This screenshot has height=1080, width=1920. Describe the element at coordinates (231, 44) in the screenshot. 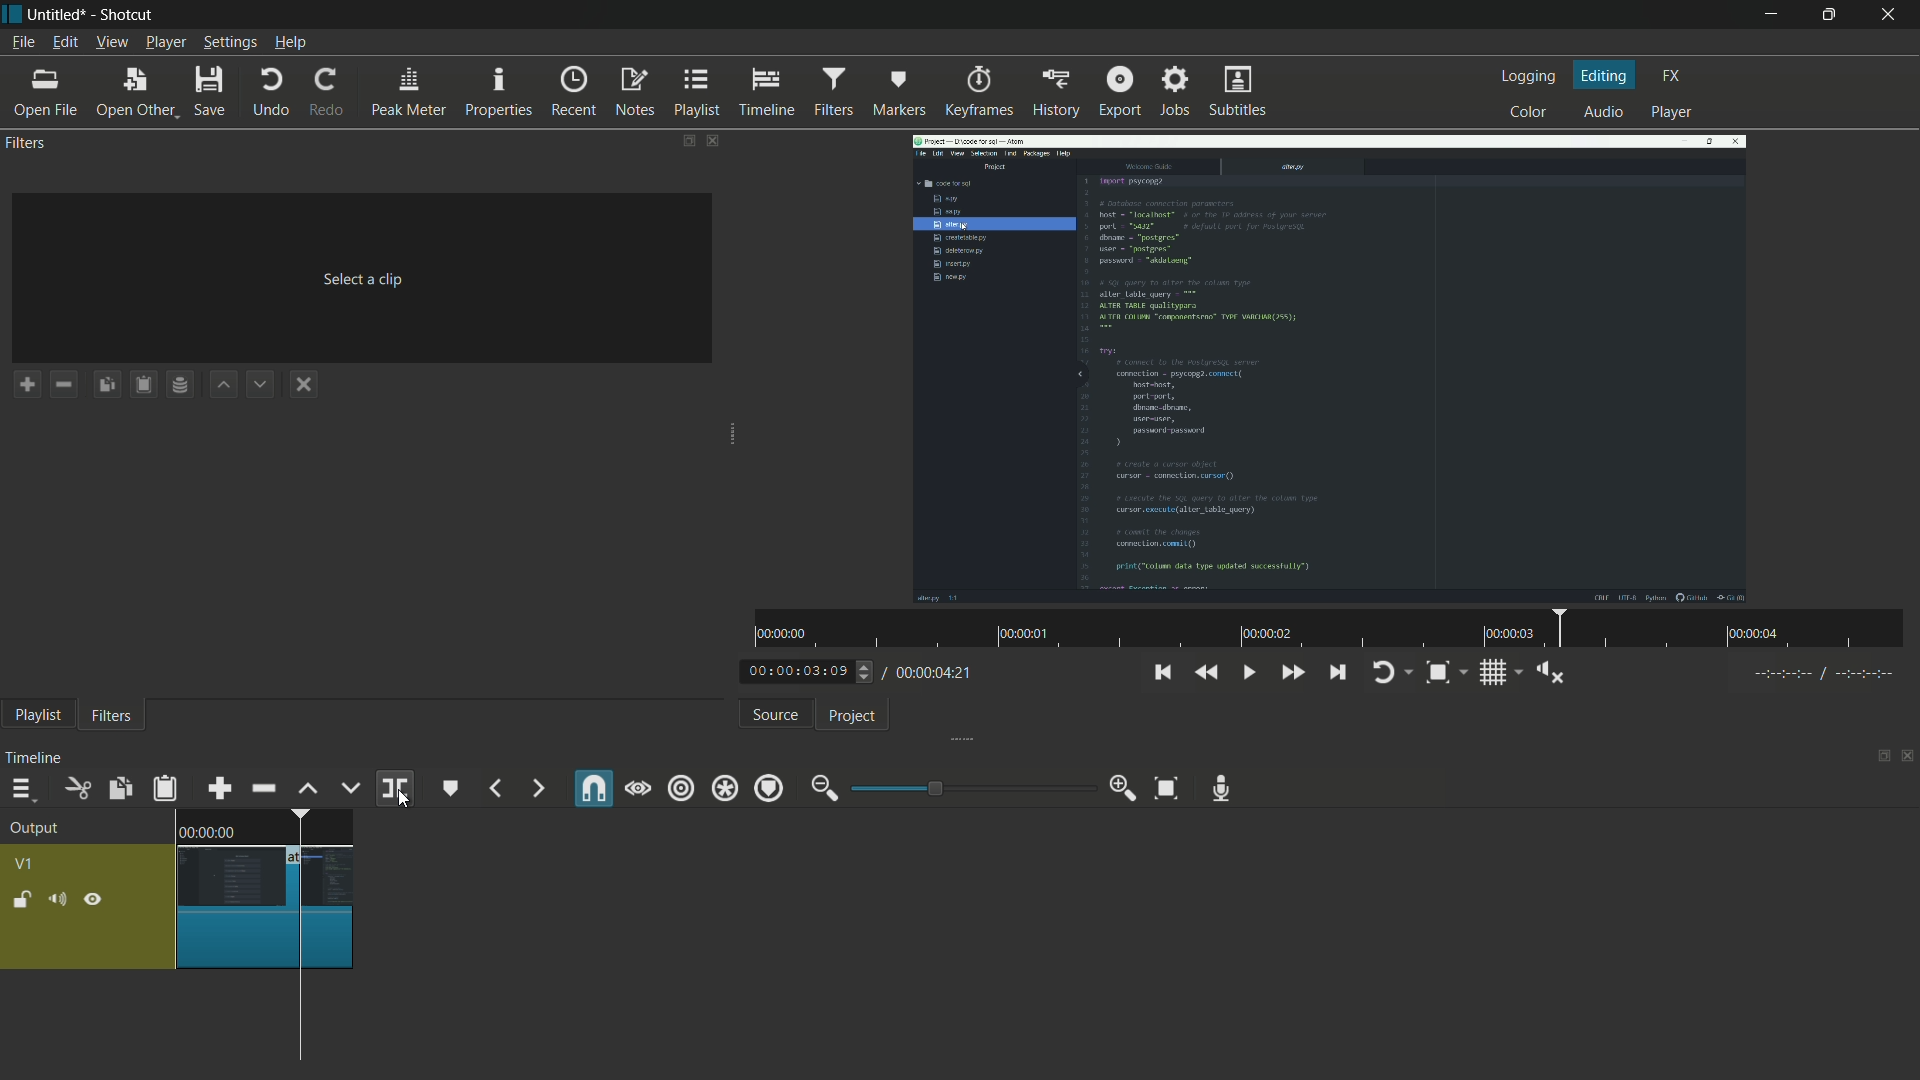

I see `settings menu` at that location.